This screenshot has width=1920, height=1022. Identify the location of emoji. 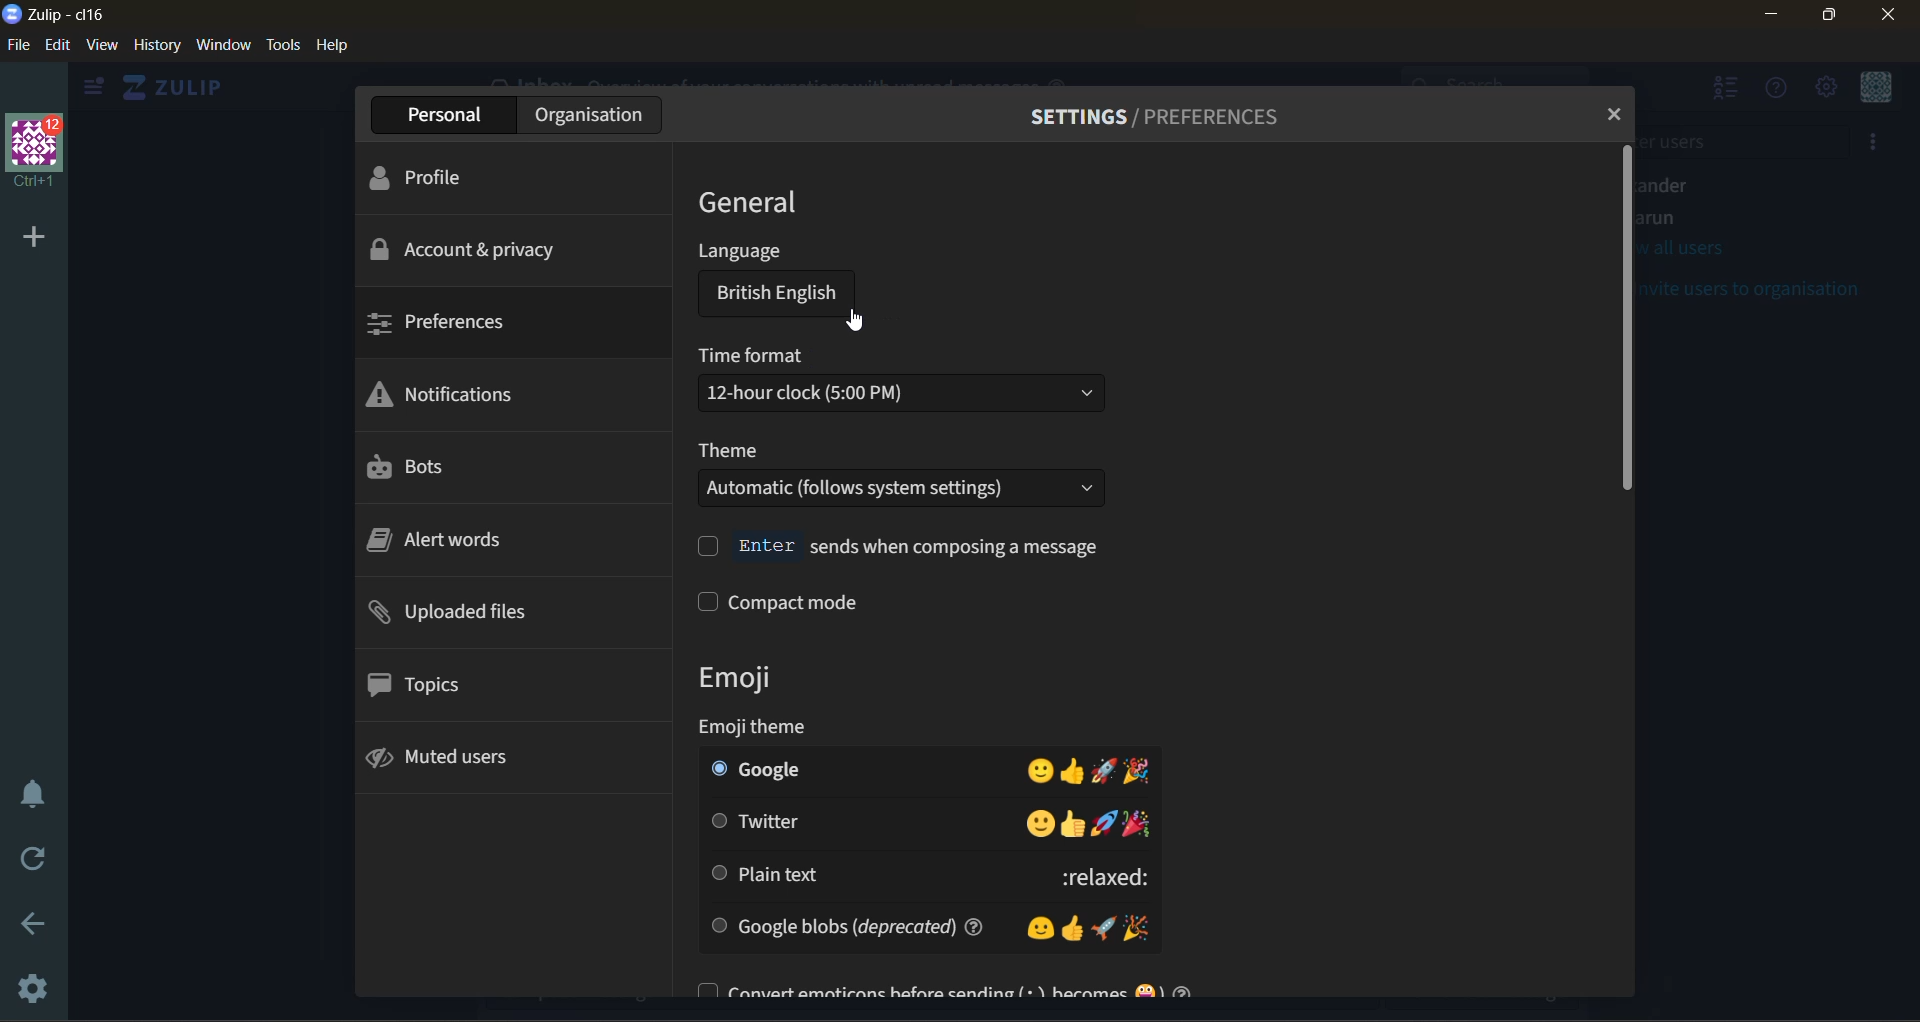
(744, 677).